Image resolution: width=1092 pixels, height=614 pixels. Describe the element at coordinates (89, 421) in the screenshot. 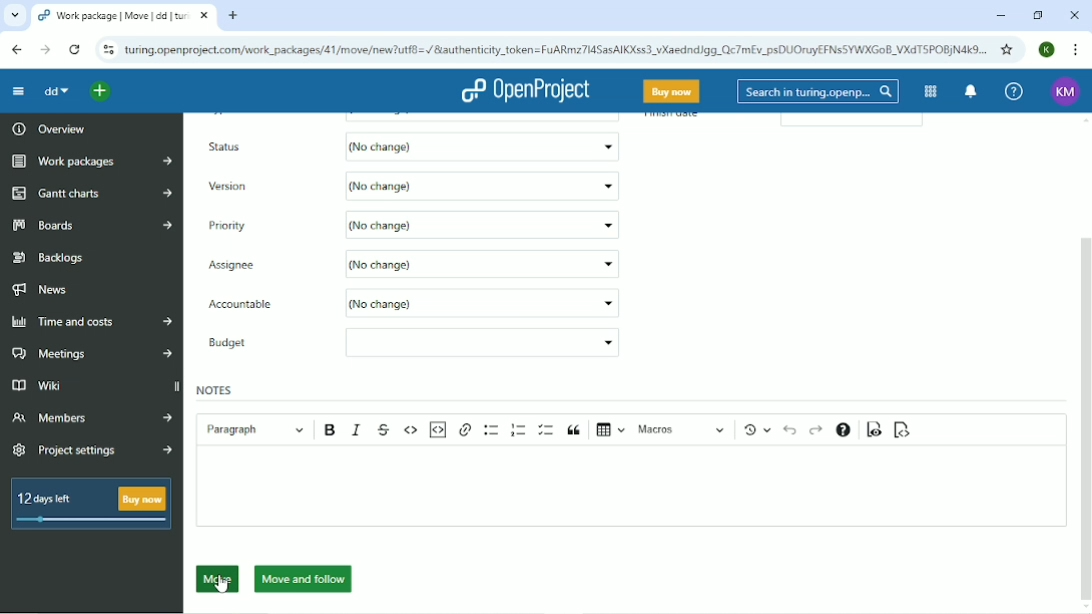

I see `Members` at that location.